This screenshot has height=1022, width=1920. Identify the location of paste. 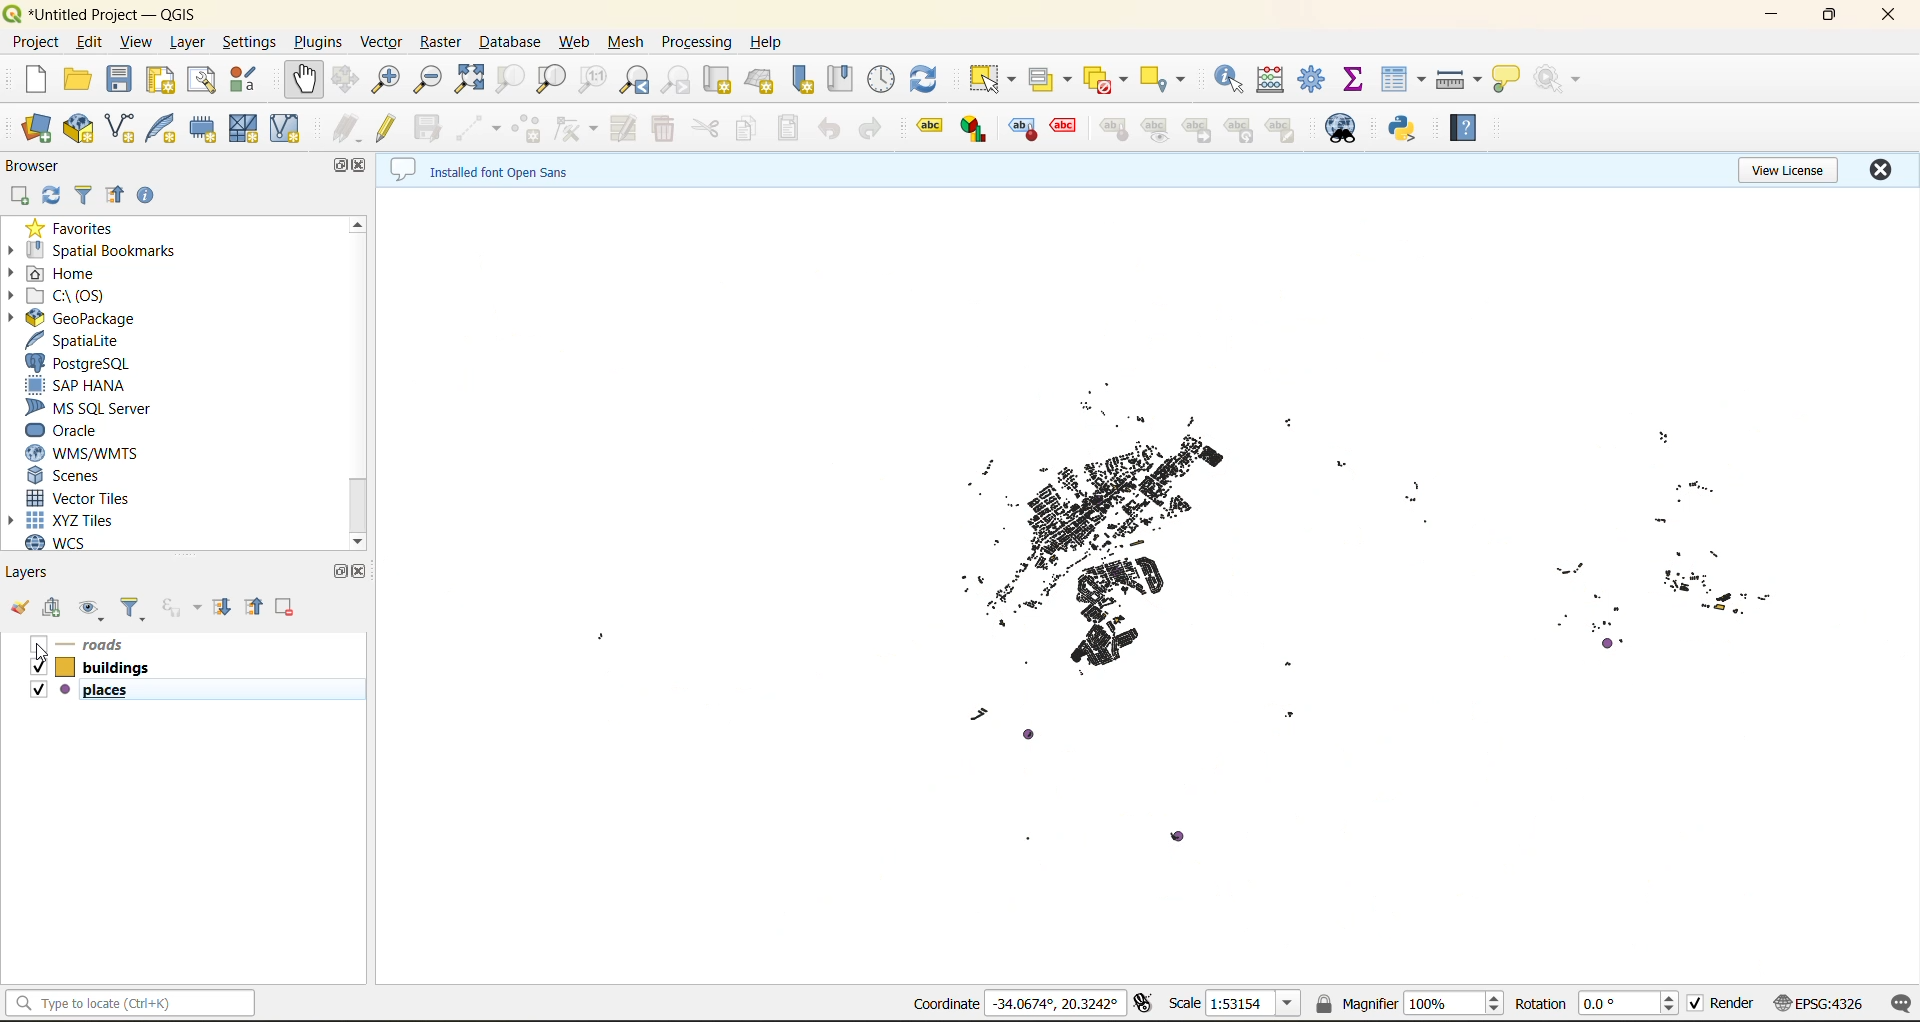
(784, 130).